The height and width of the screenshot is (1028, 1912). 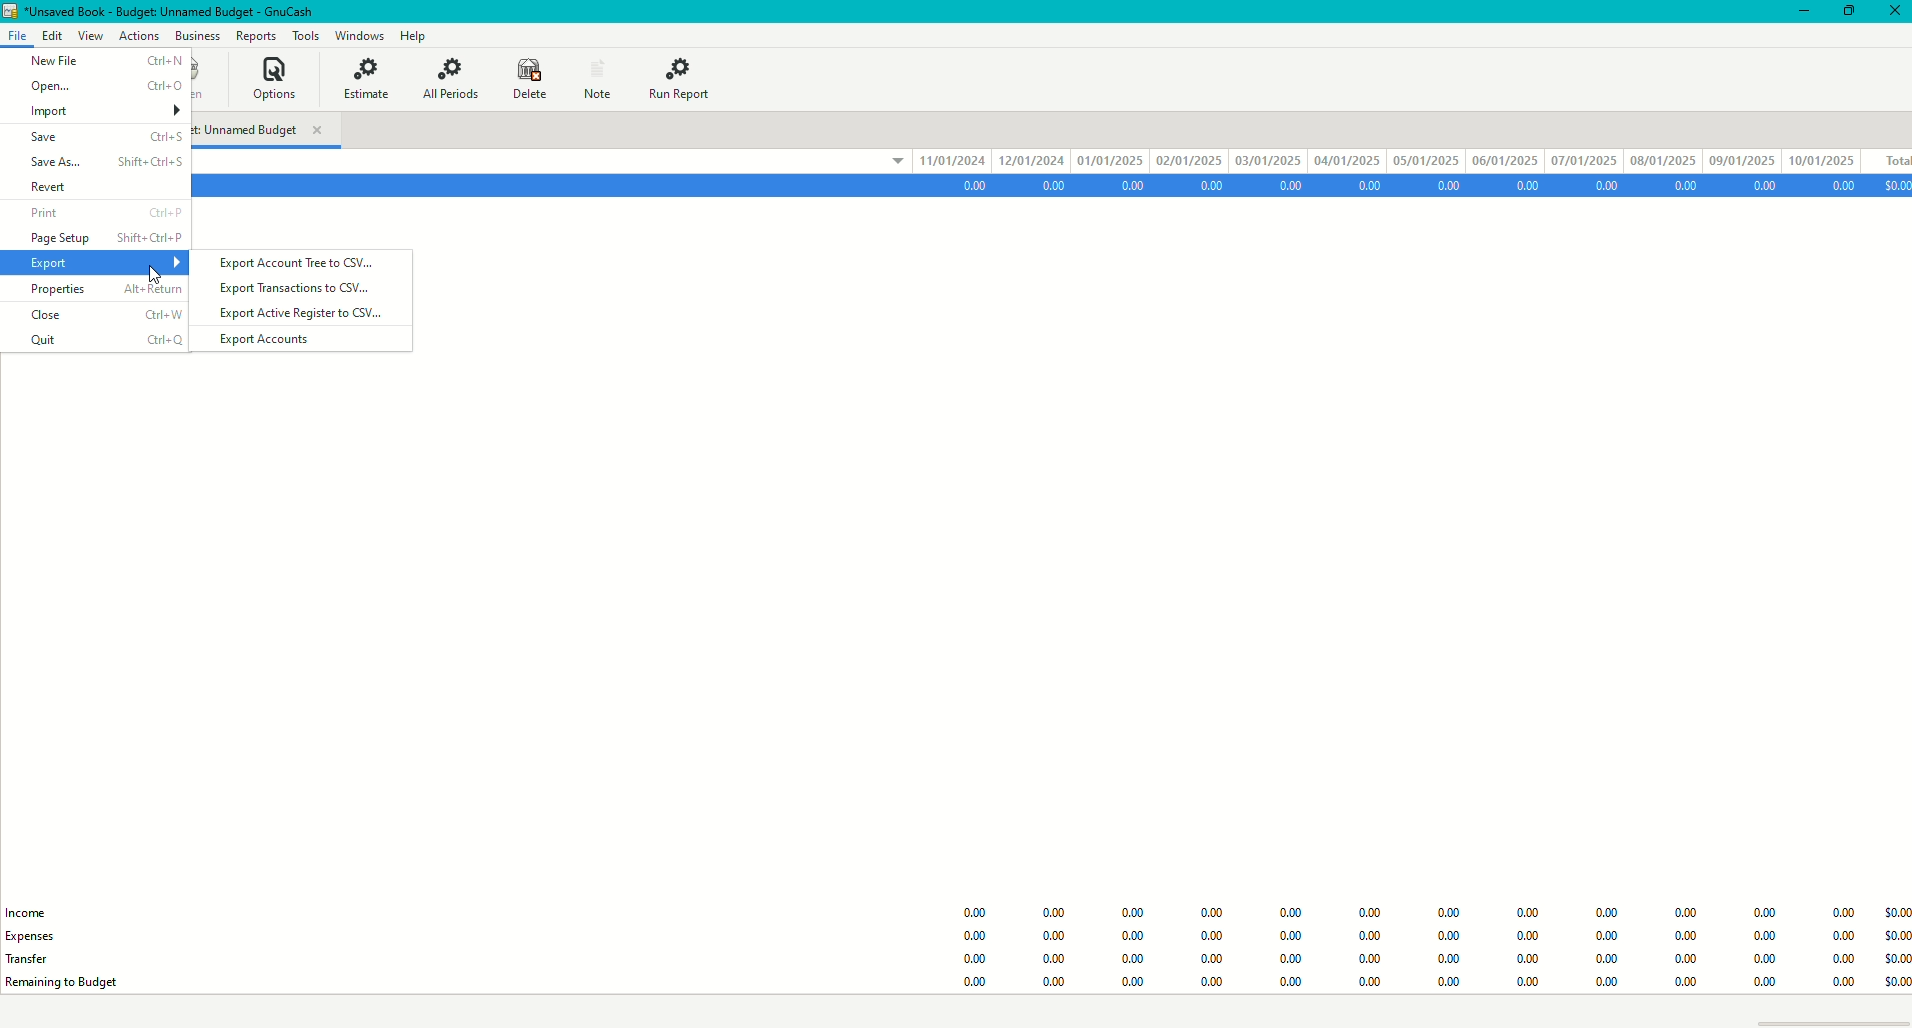 I want to click on total, so click(x=1890, y=157).